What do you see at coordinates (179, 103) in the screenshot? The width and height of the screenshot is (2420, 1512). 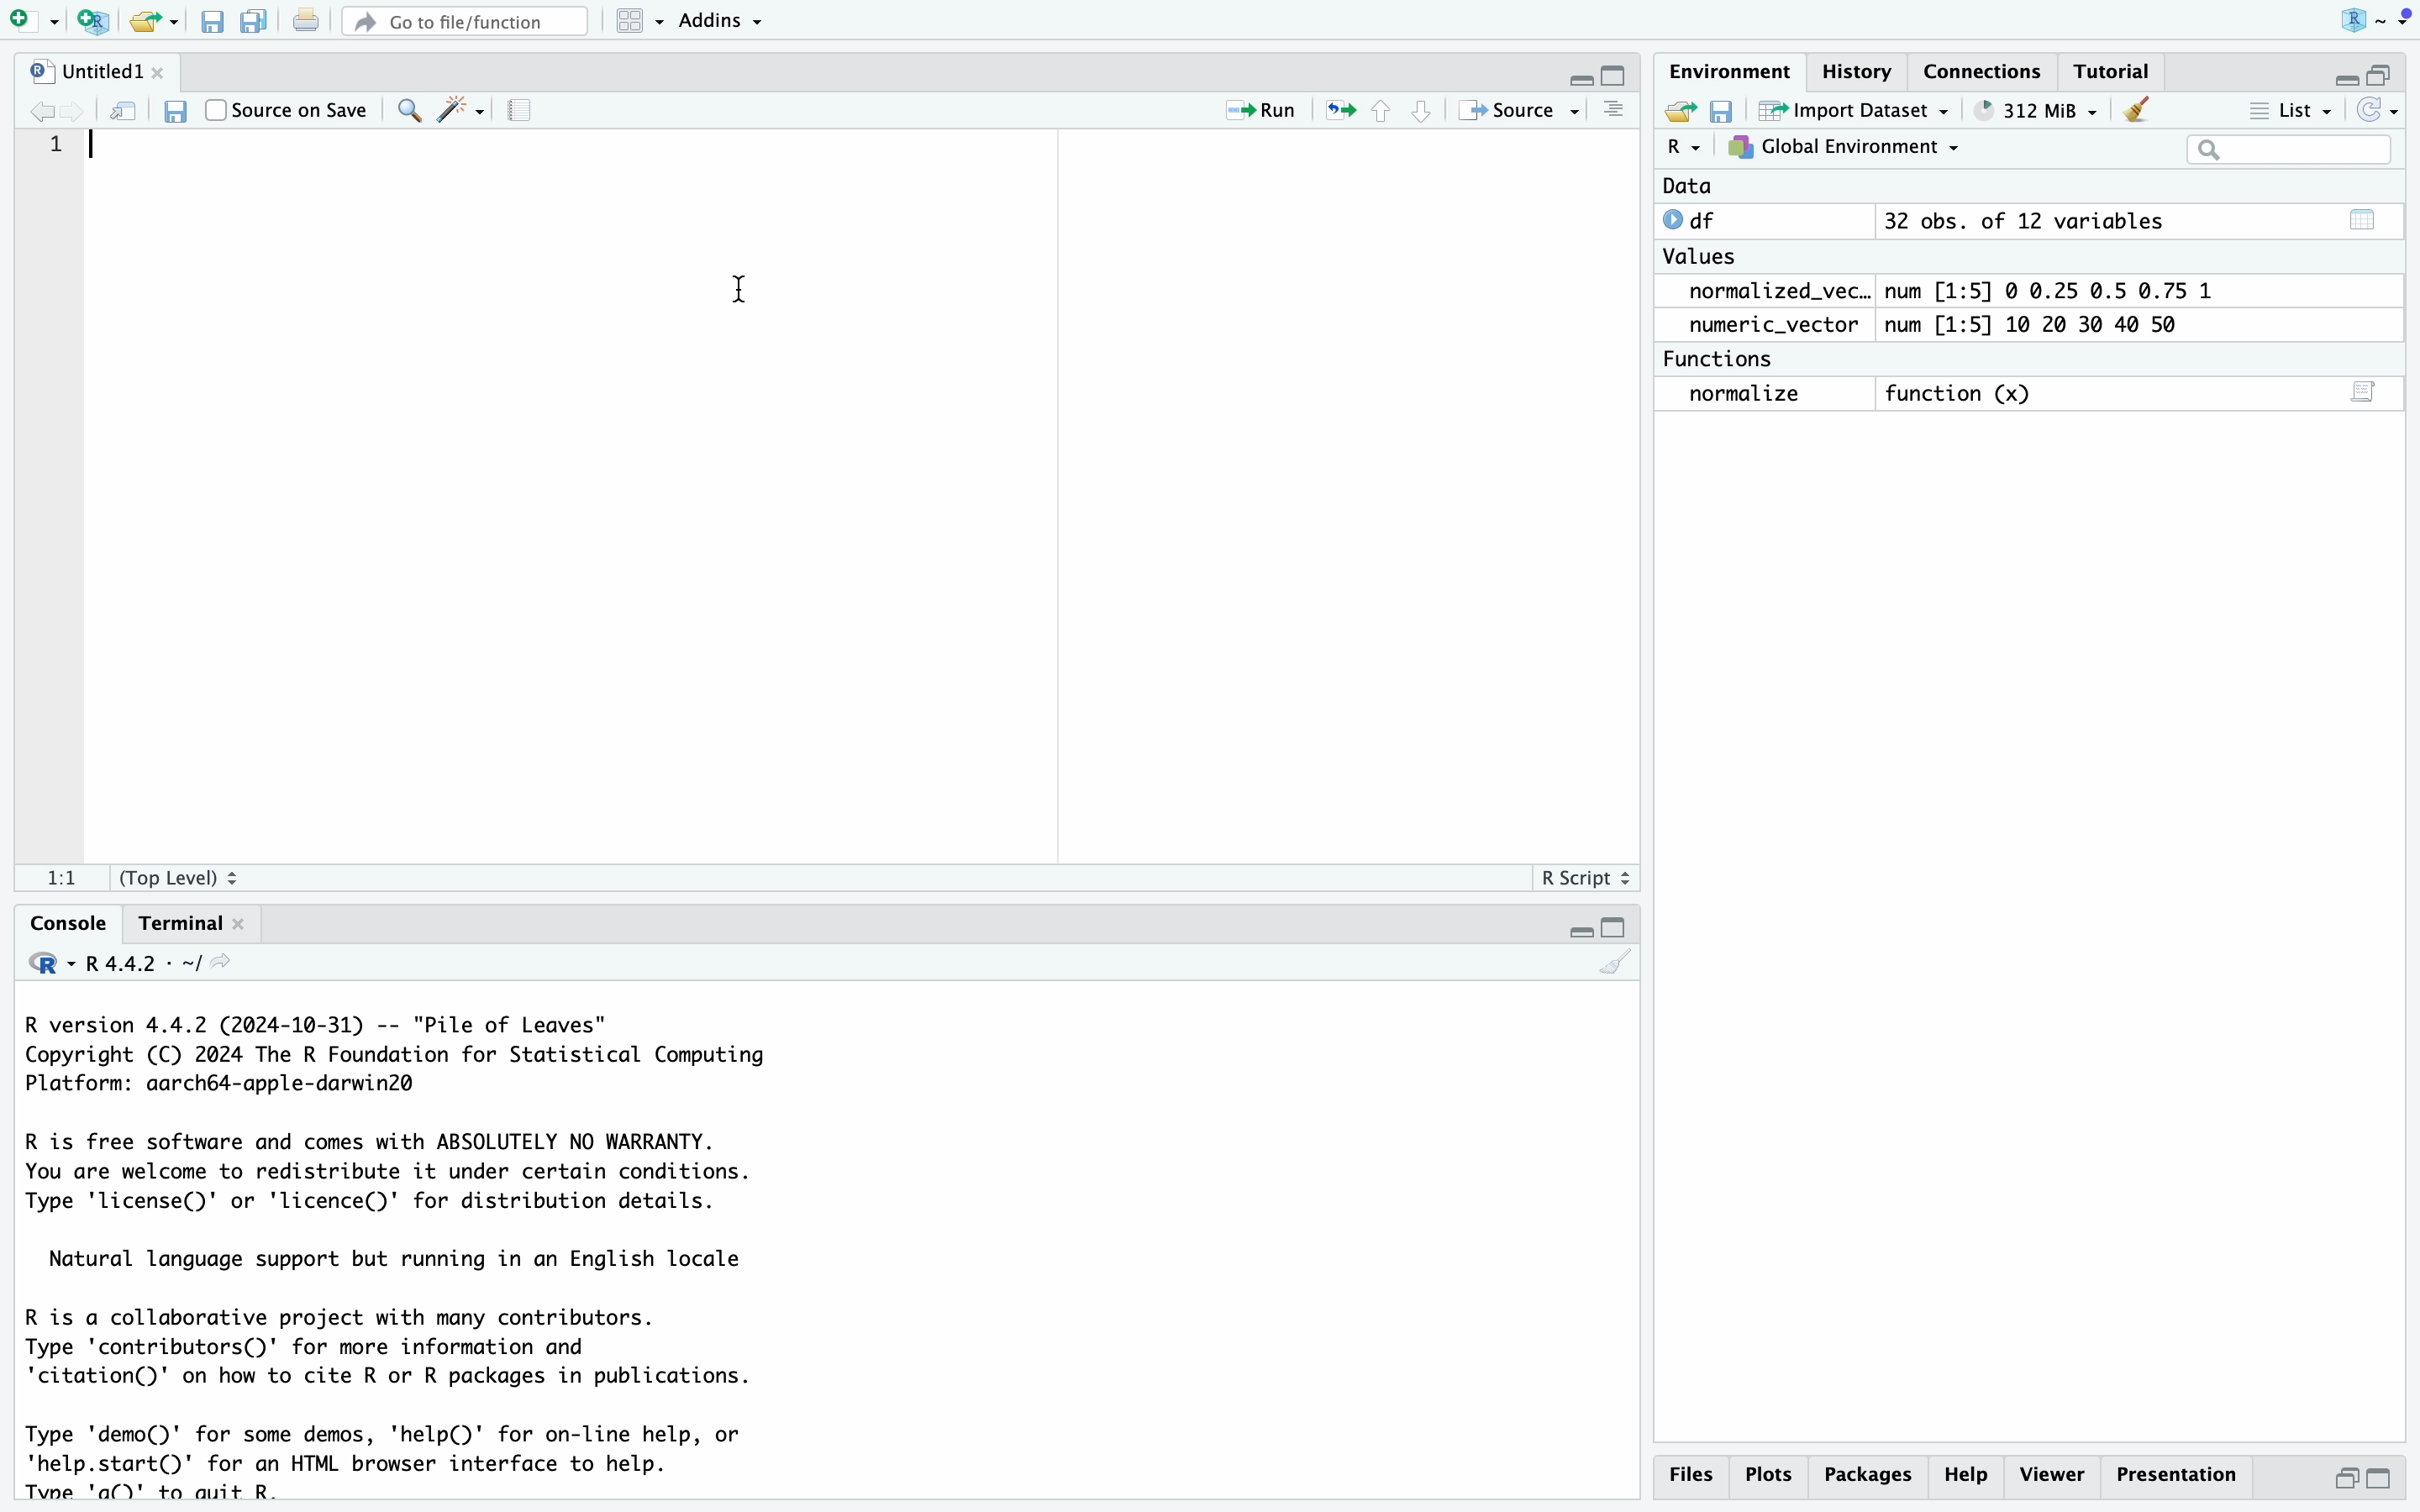 I see `save` at bounding box center [179, 103].